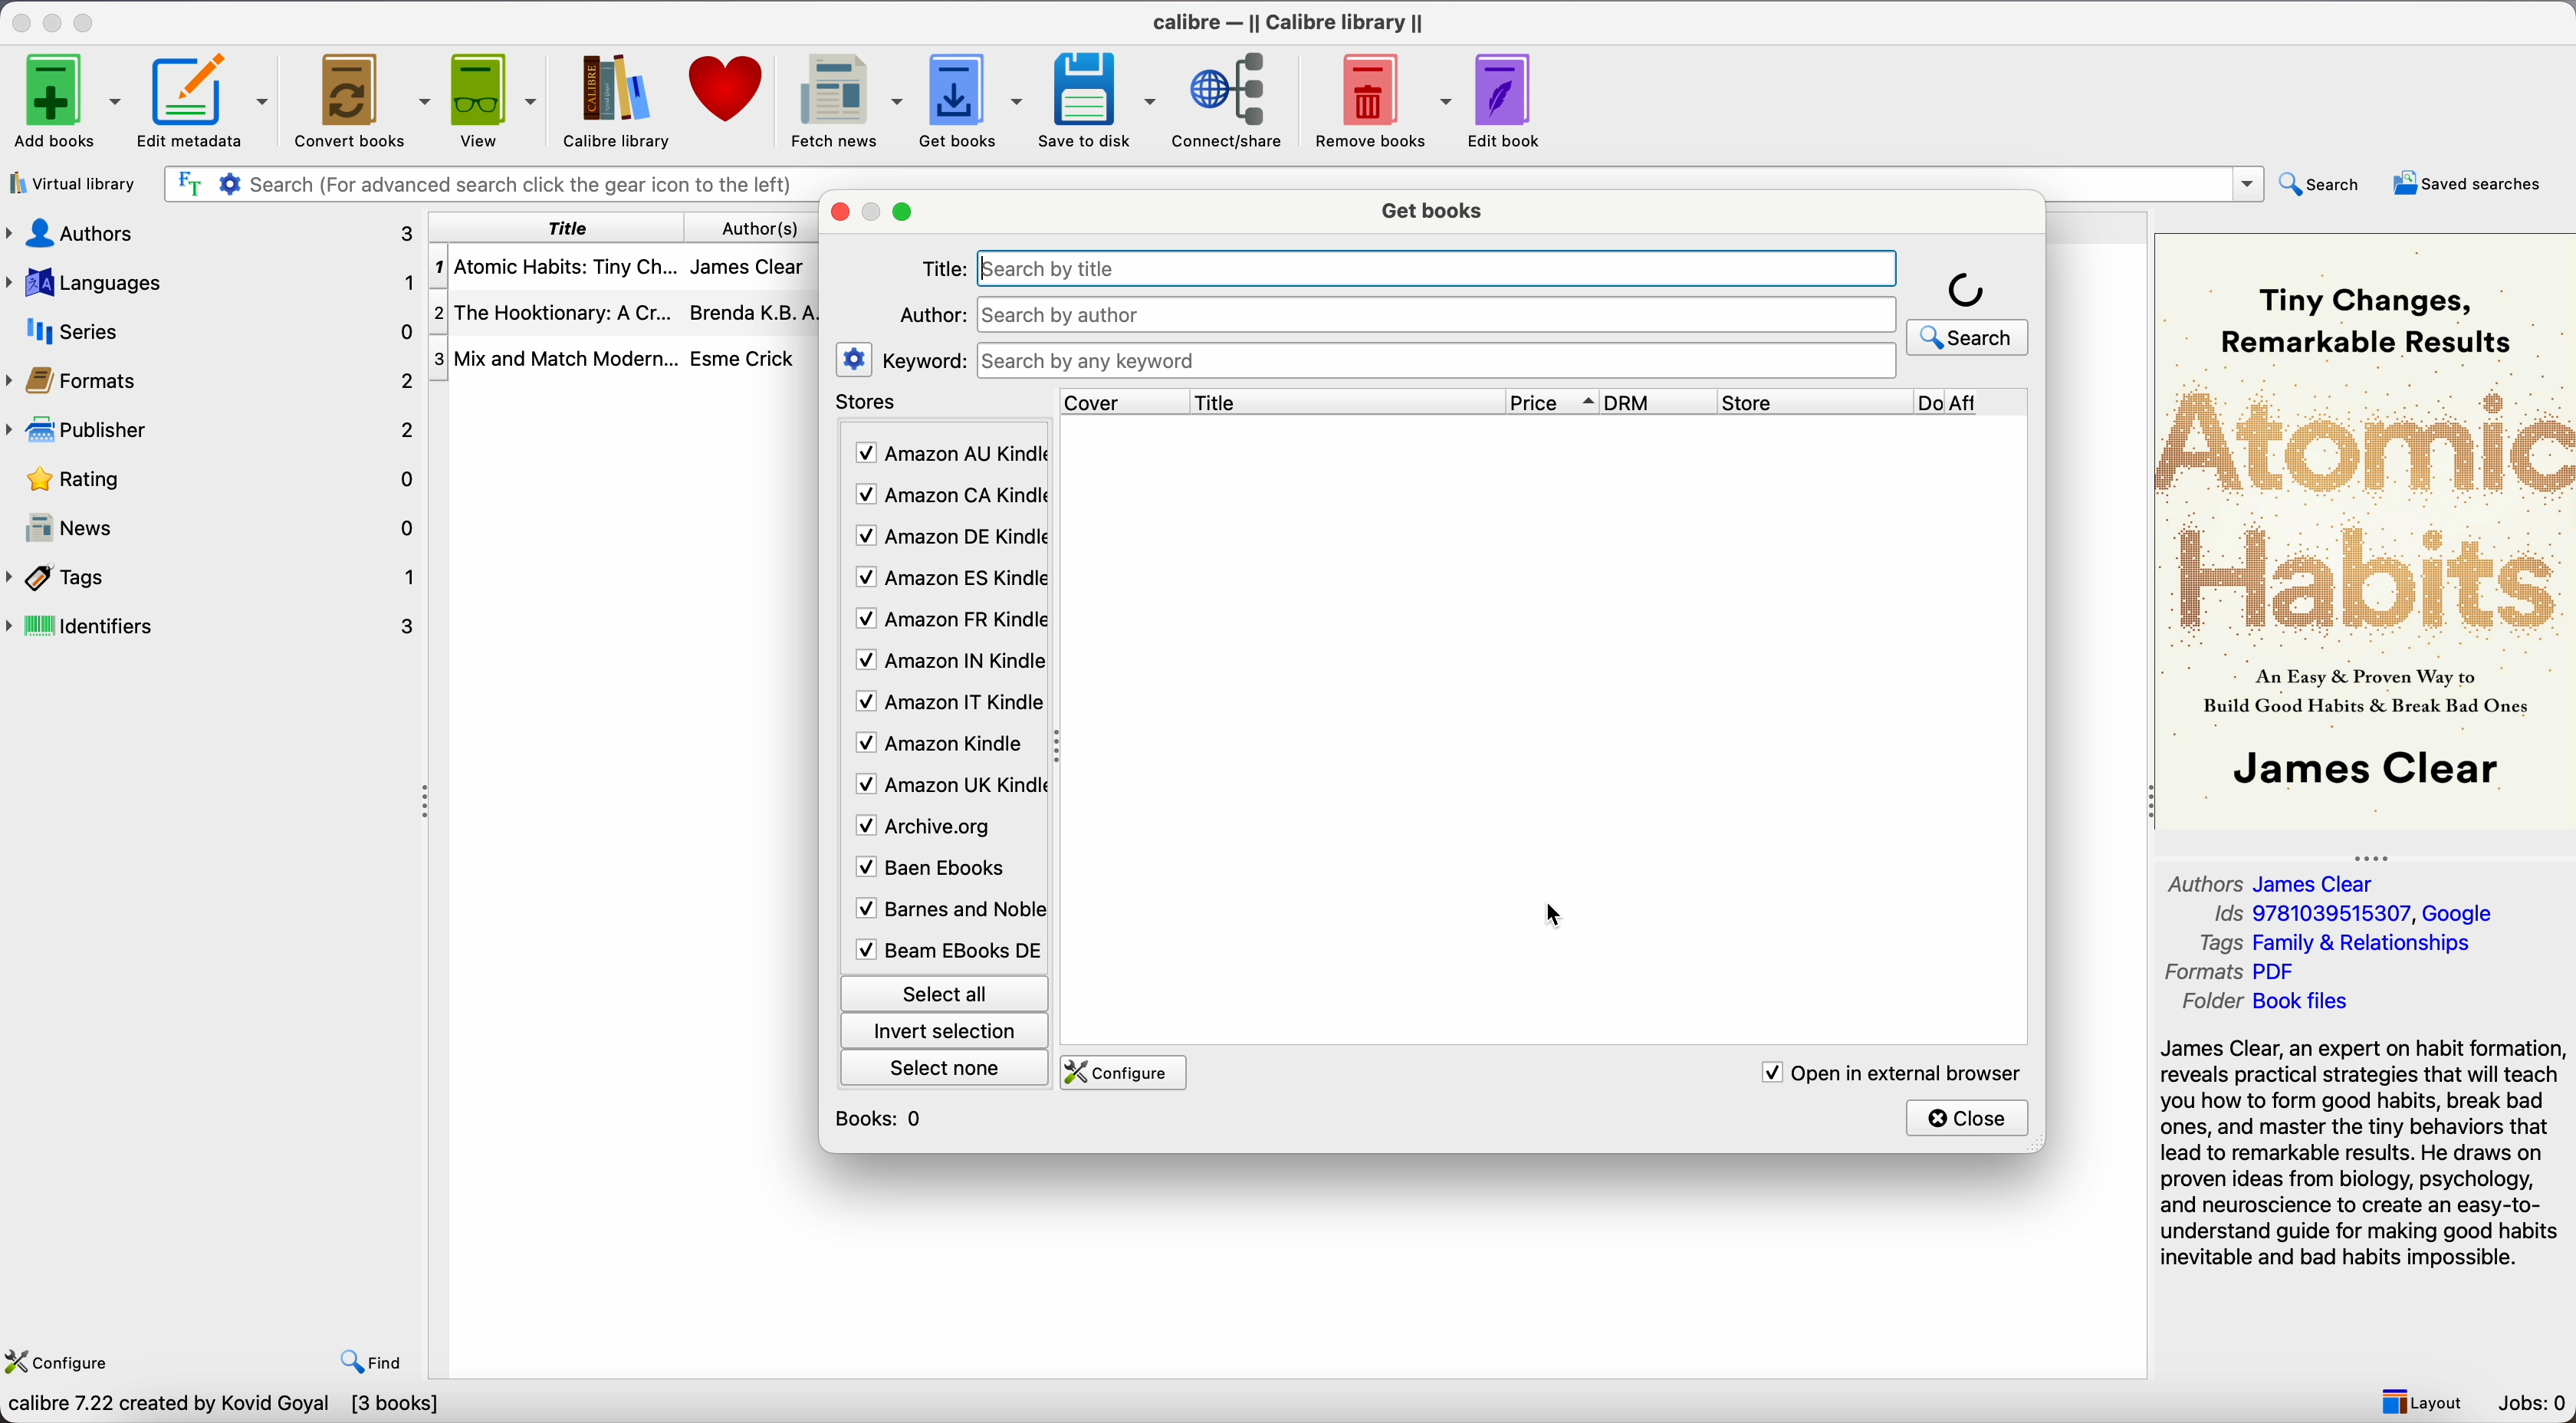 The image size is (2576, 1423). What do you see at coordinates (72, 185) in the screenshot?
I see `virtual library` at bounding box center [72, 185].